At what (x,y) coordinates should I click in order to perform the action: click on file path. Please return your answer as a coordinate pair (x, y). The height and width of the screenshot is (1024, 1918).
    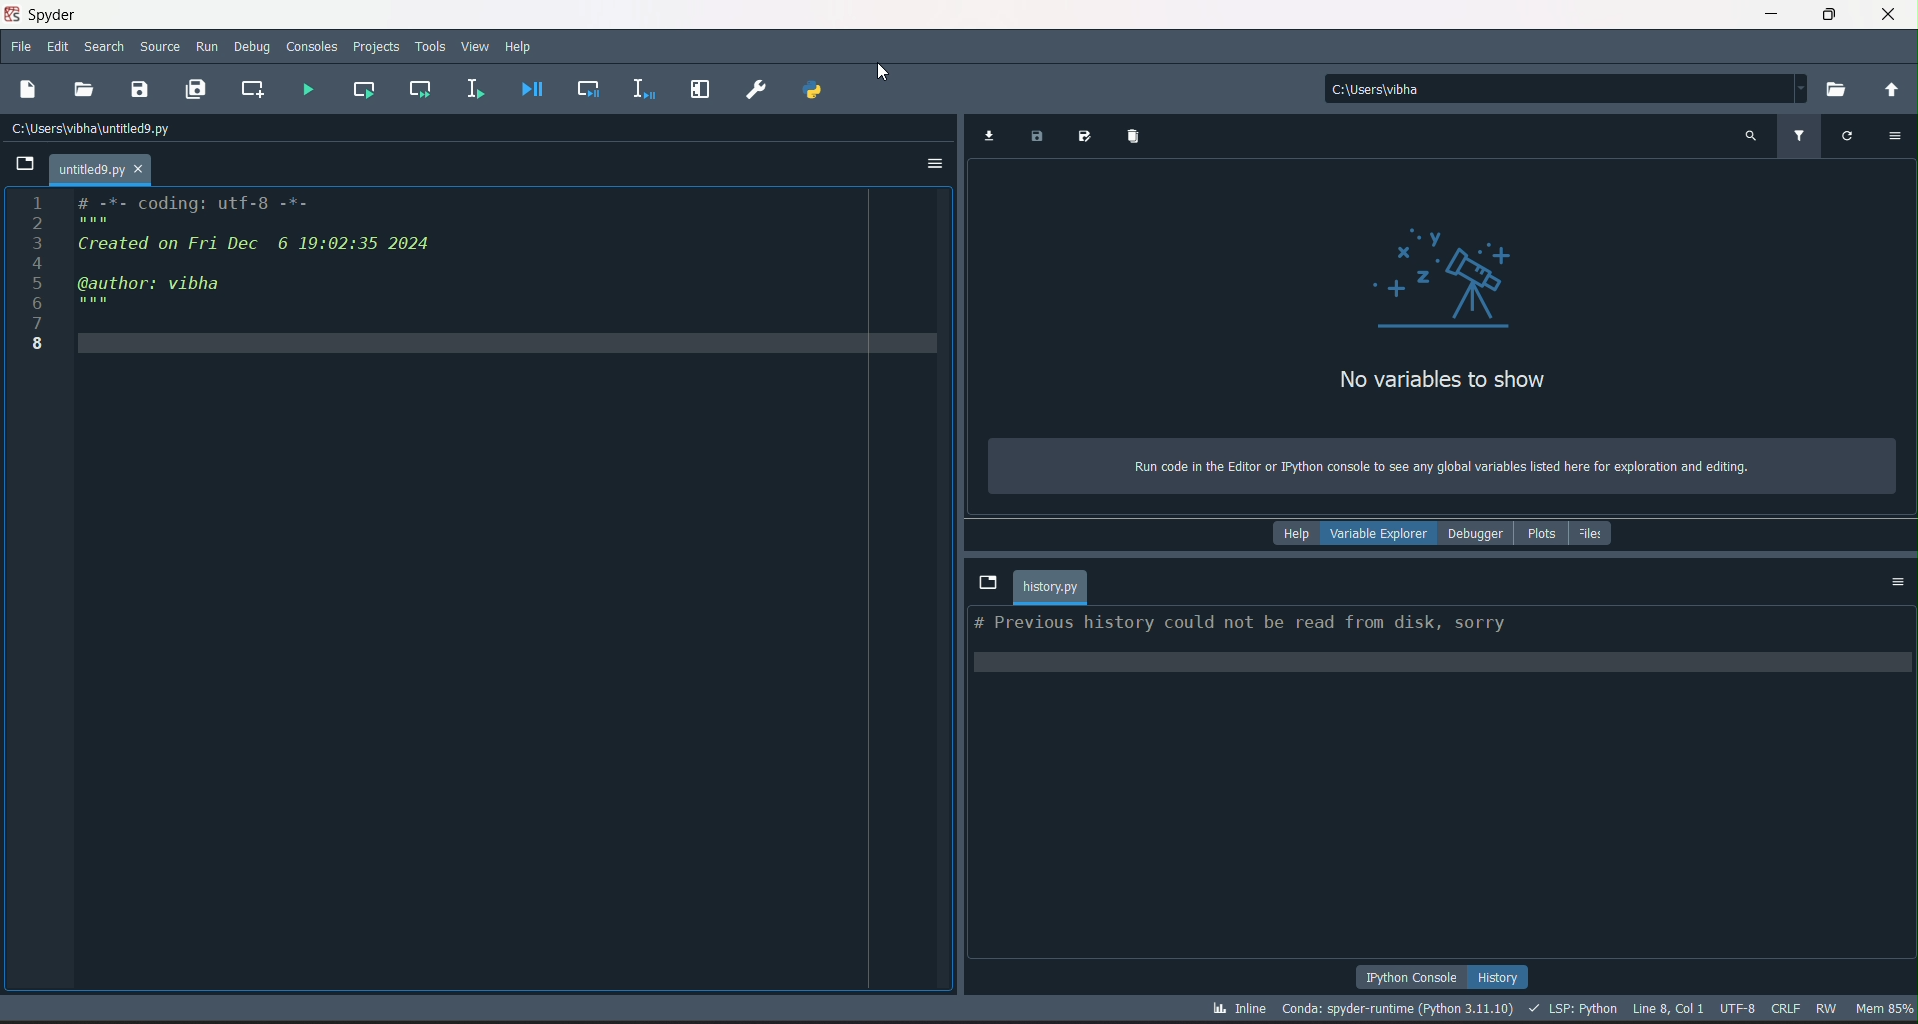
    Looking at the image, I should click on (1567, 87).